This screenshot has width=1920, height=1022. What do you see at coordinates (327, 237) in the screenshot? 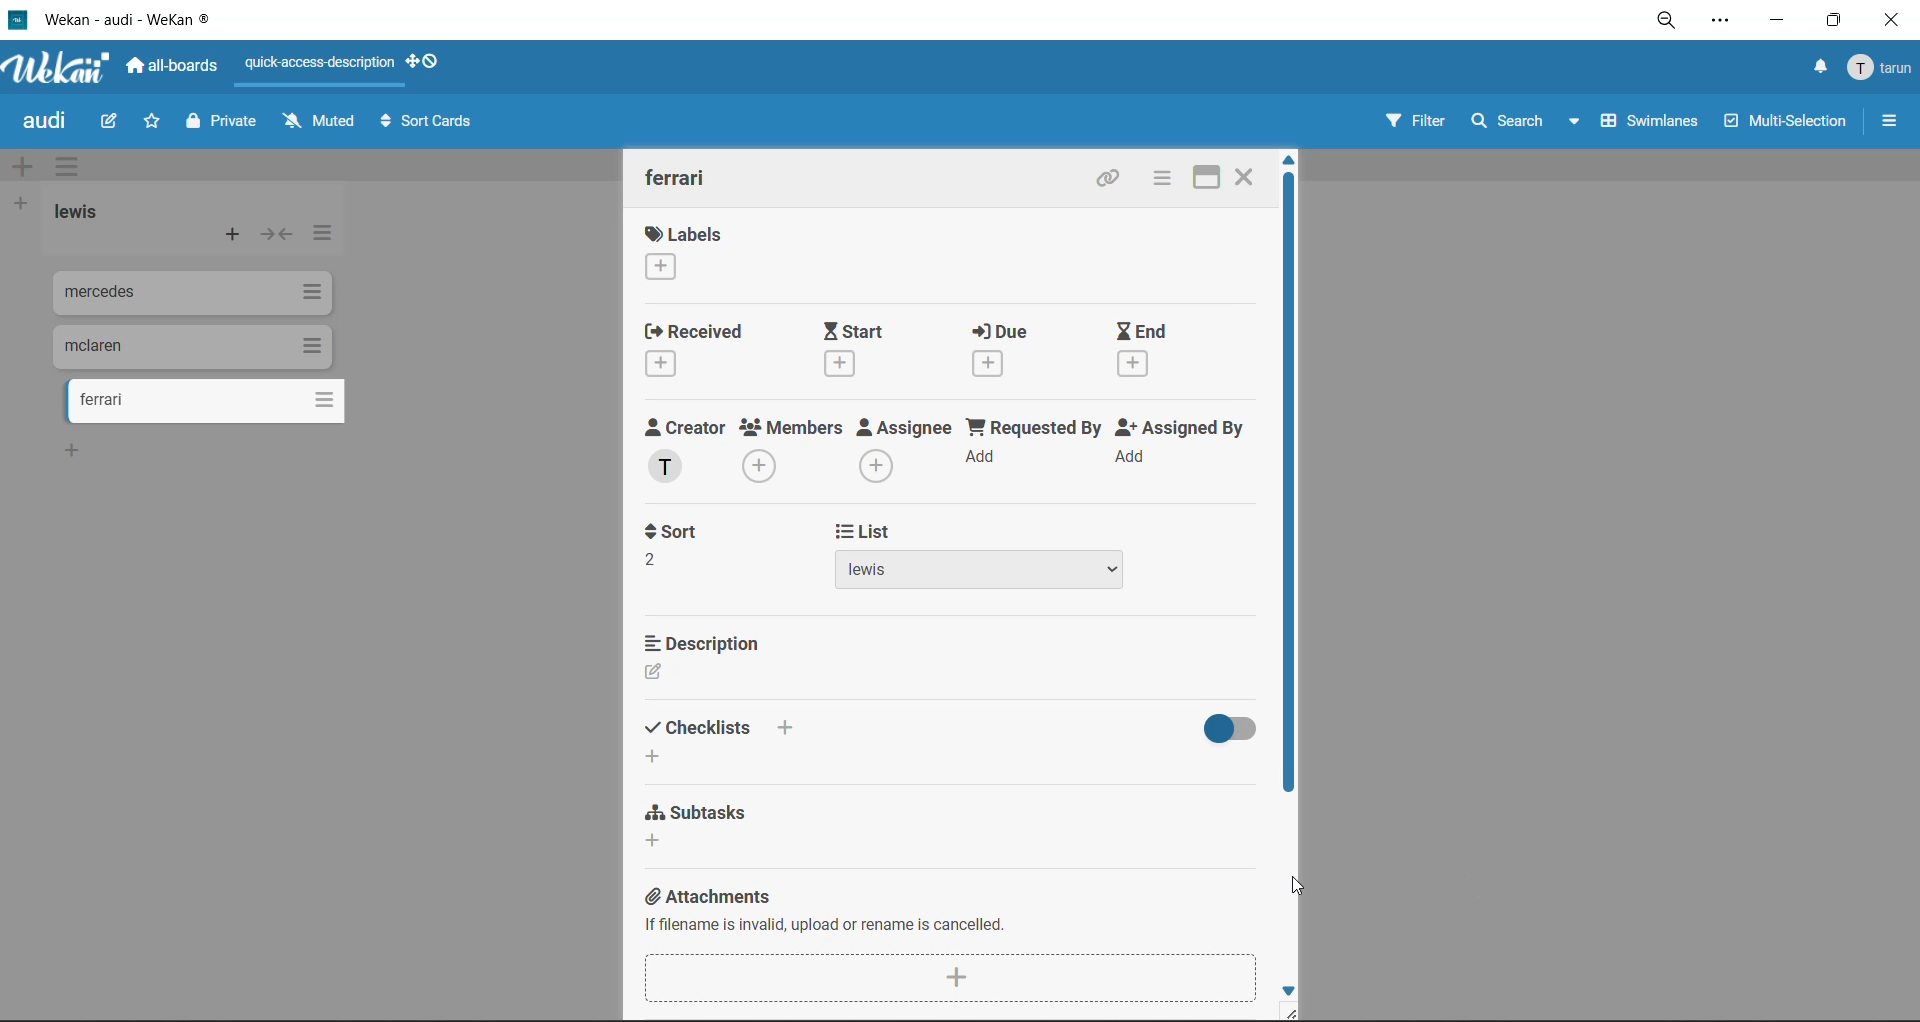
I see `list actions` at bounding box center [327, 237].